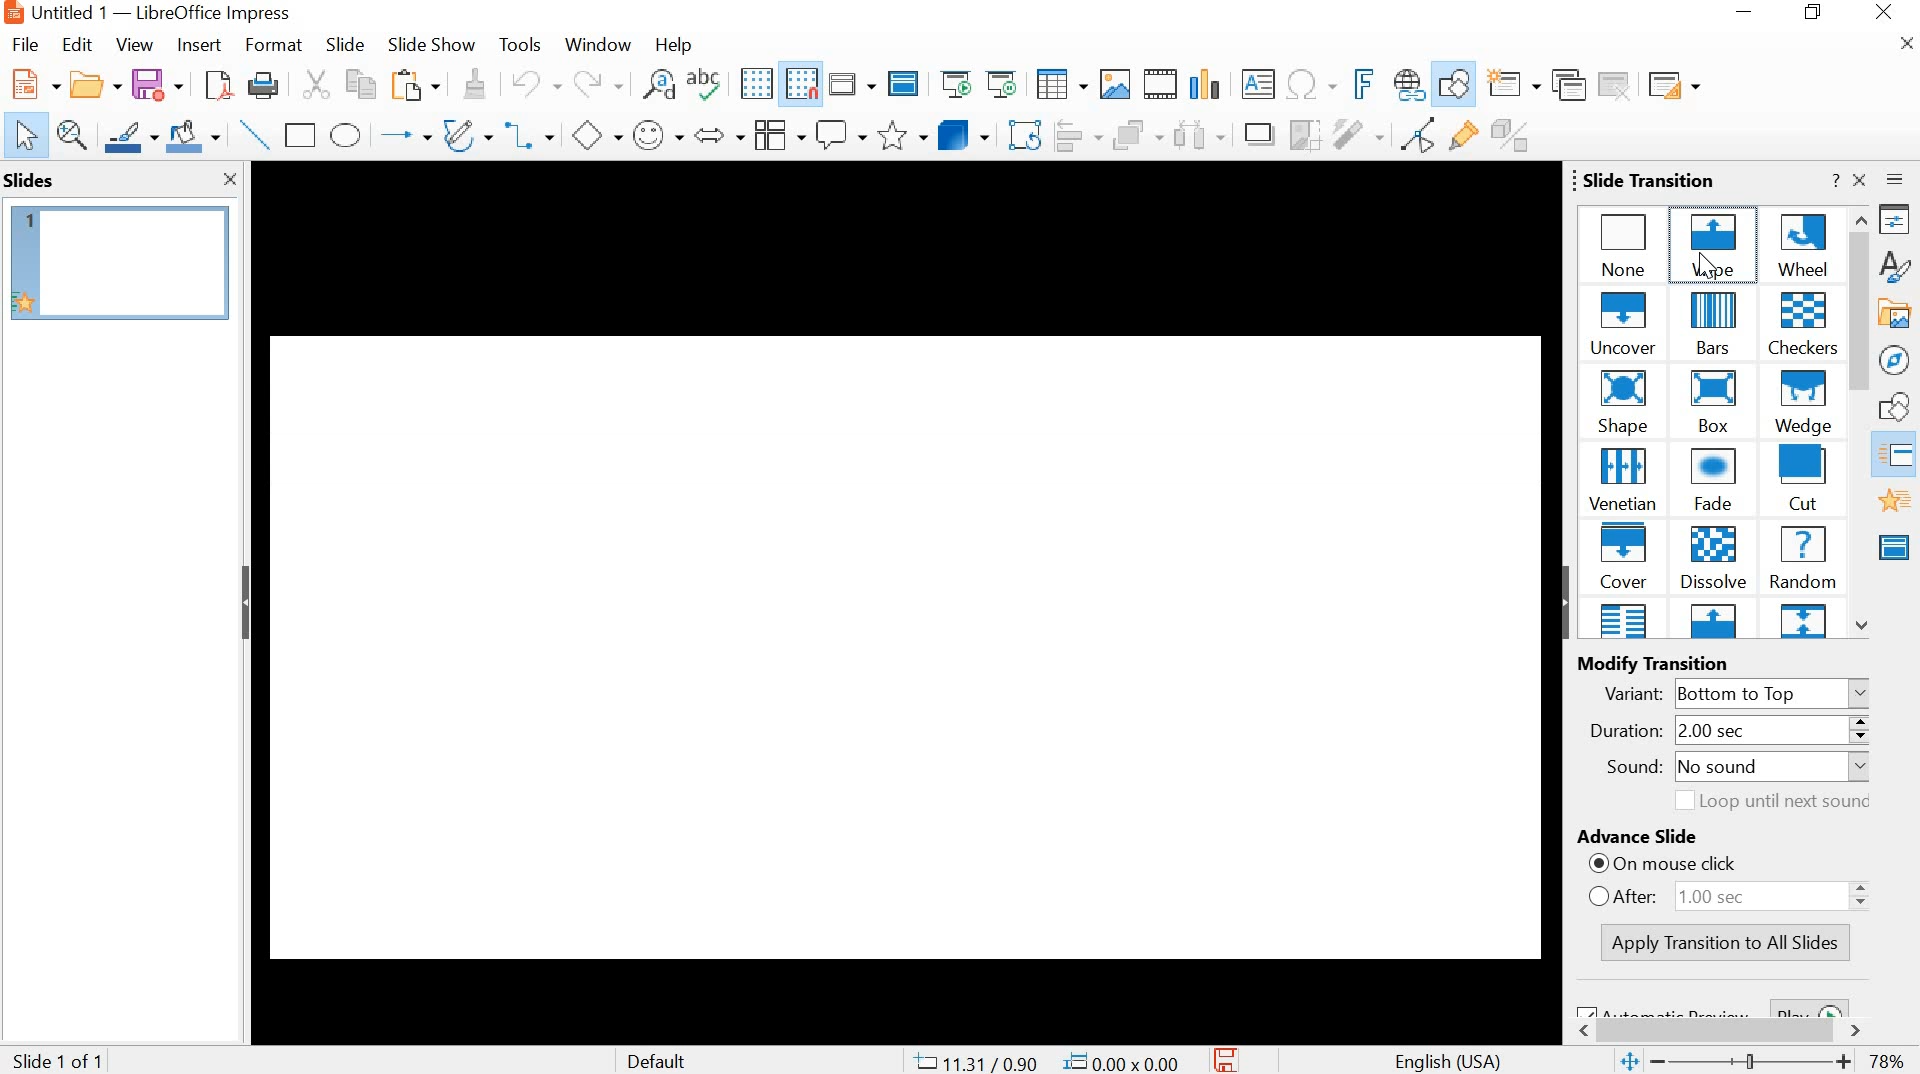  What do you see at coordinates (1896, 266) in the screenshot?
I see `STYLES` at bounding box center [1896, 266].